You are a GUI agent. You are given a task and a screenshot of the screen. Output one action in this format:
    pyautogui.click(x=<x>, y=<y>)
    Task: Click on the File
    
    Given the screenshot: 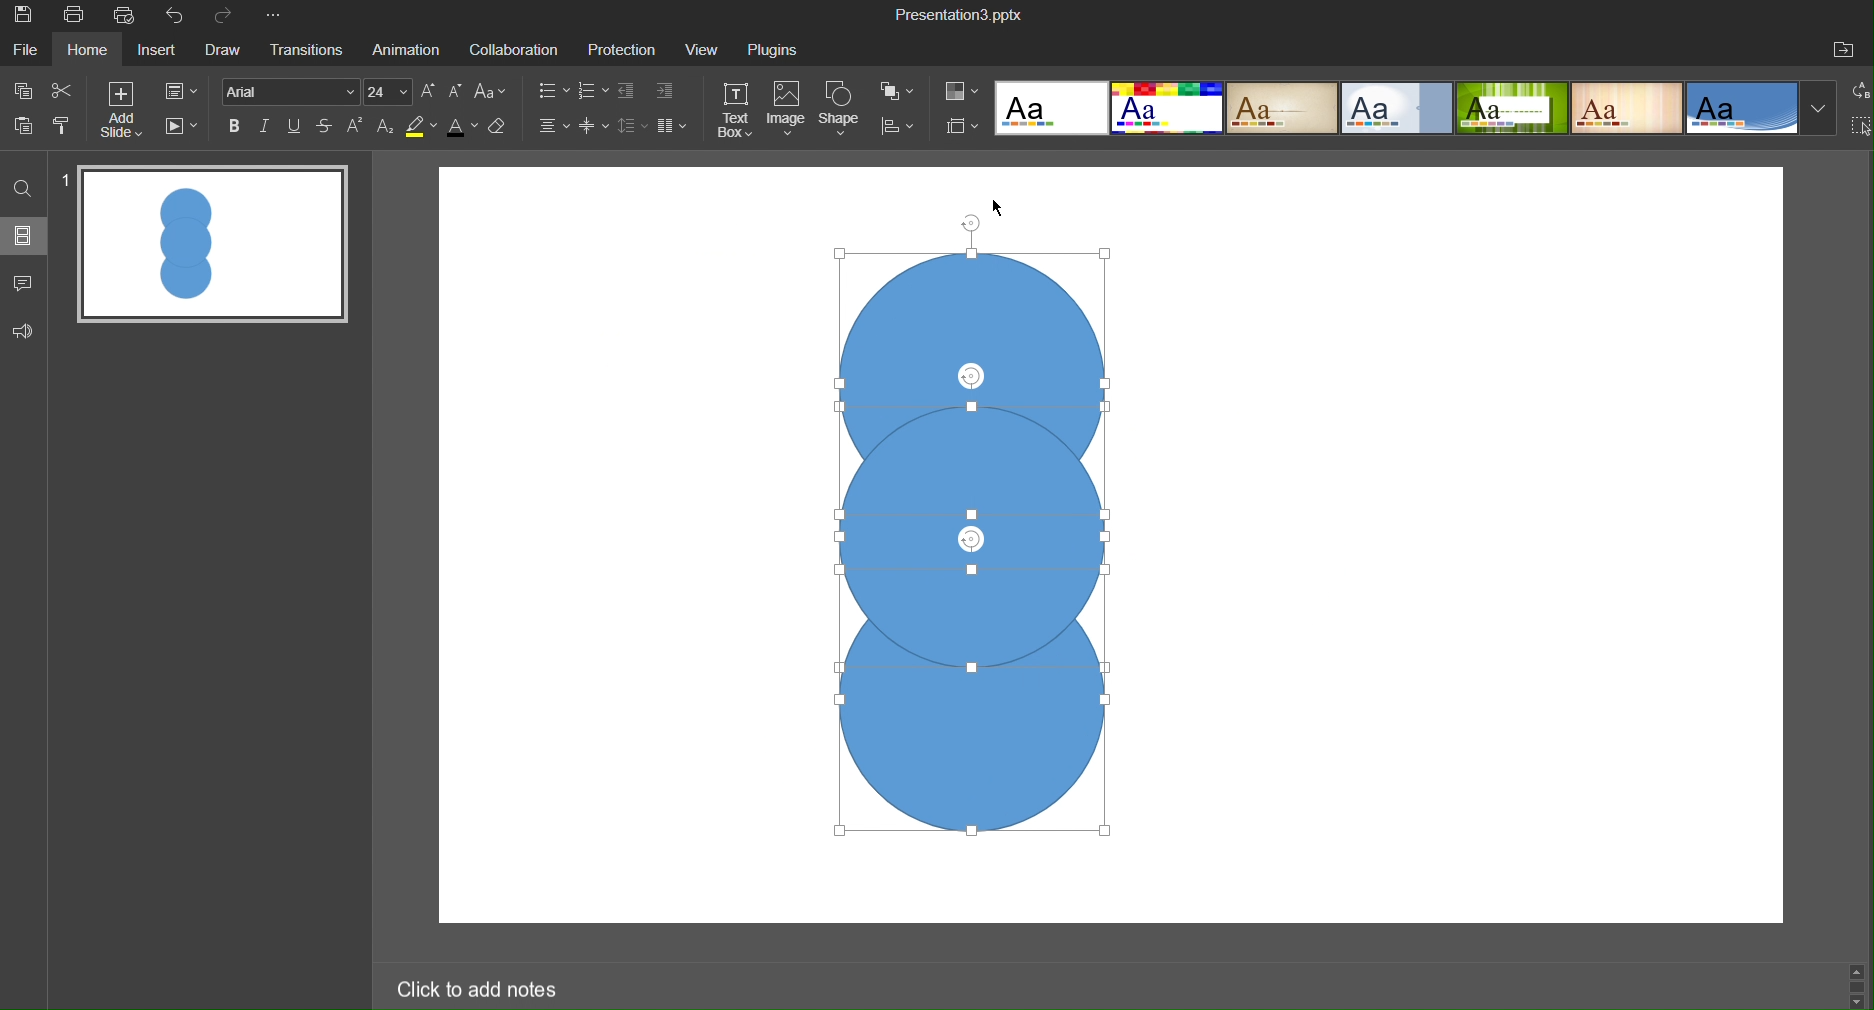 What is the action you would take?
    pyautogui.click(x=27, y=53)
    